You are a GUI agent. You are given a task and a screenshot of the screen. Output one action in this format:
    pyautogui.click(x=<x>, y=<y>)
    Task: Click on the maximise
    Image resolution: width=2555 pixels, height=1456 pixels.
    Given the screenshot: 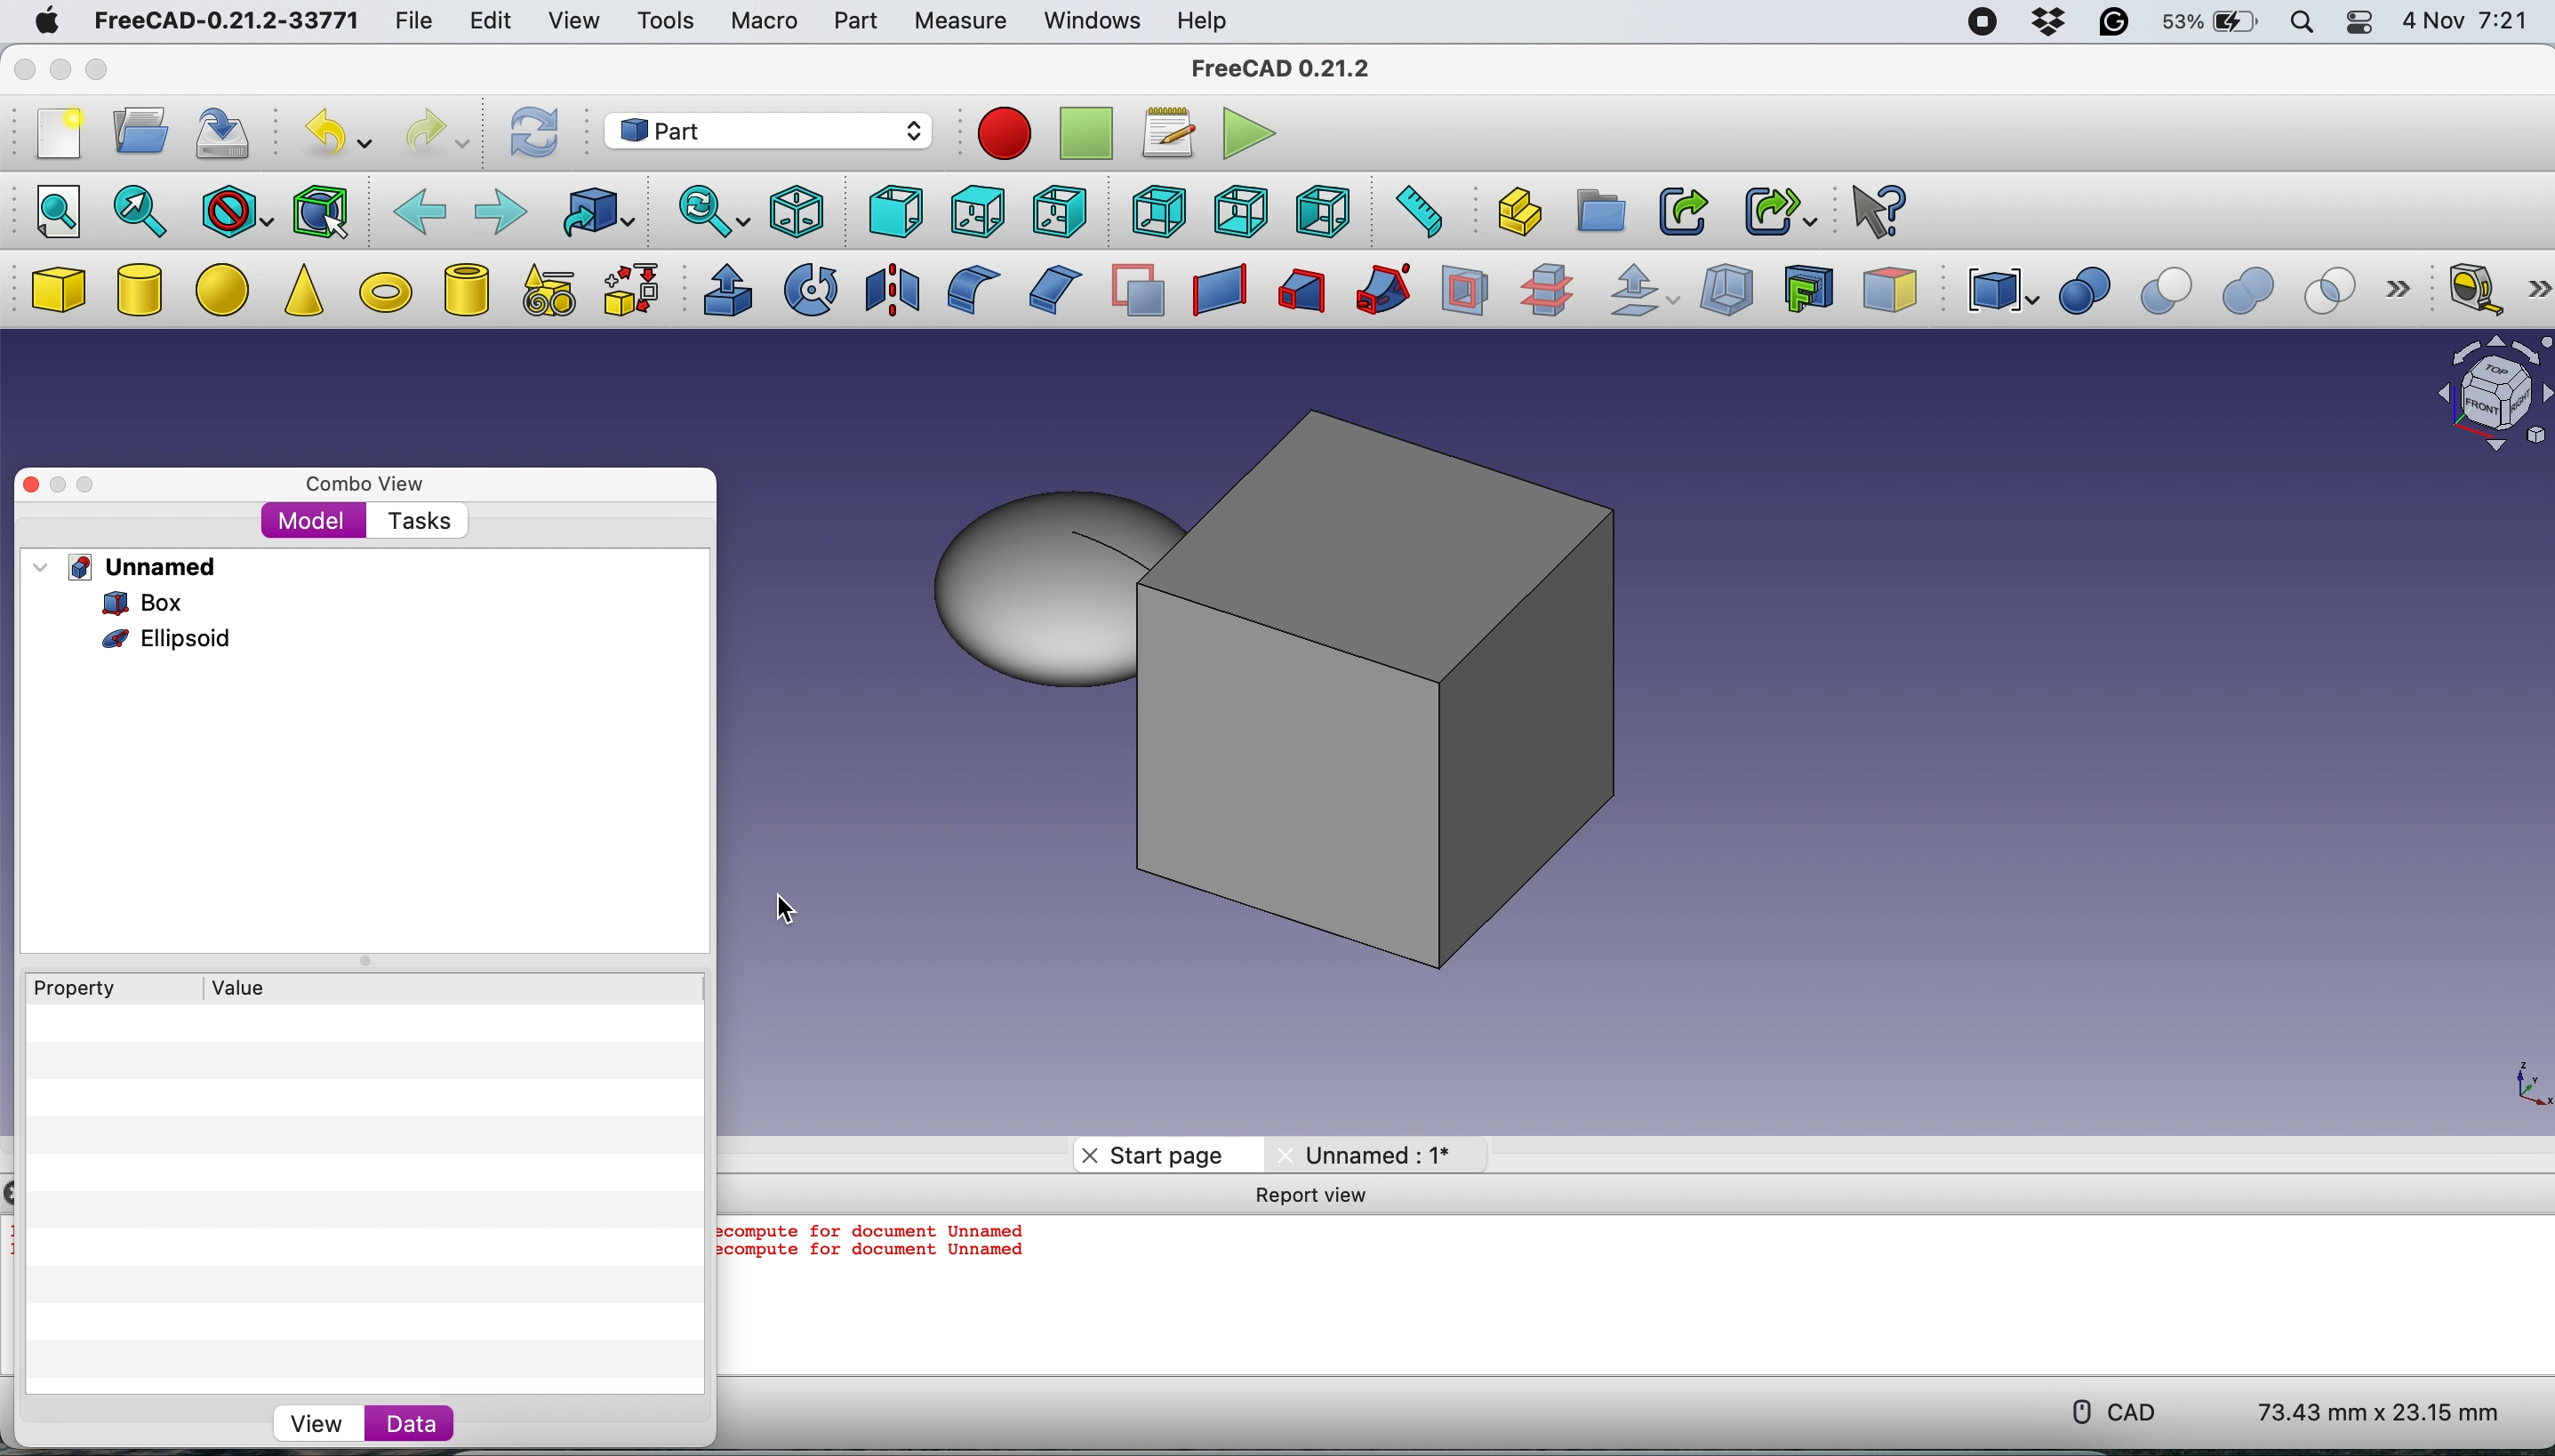 What is the action you would take?
    pyautogui.click(x=97, y=71)
    